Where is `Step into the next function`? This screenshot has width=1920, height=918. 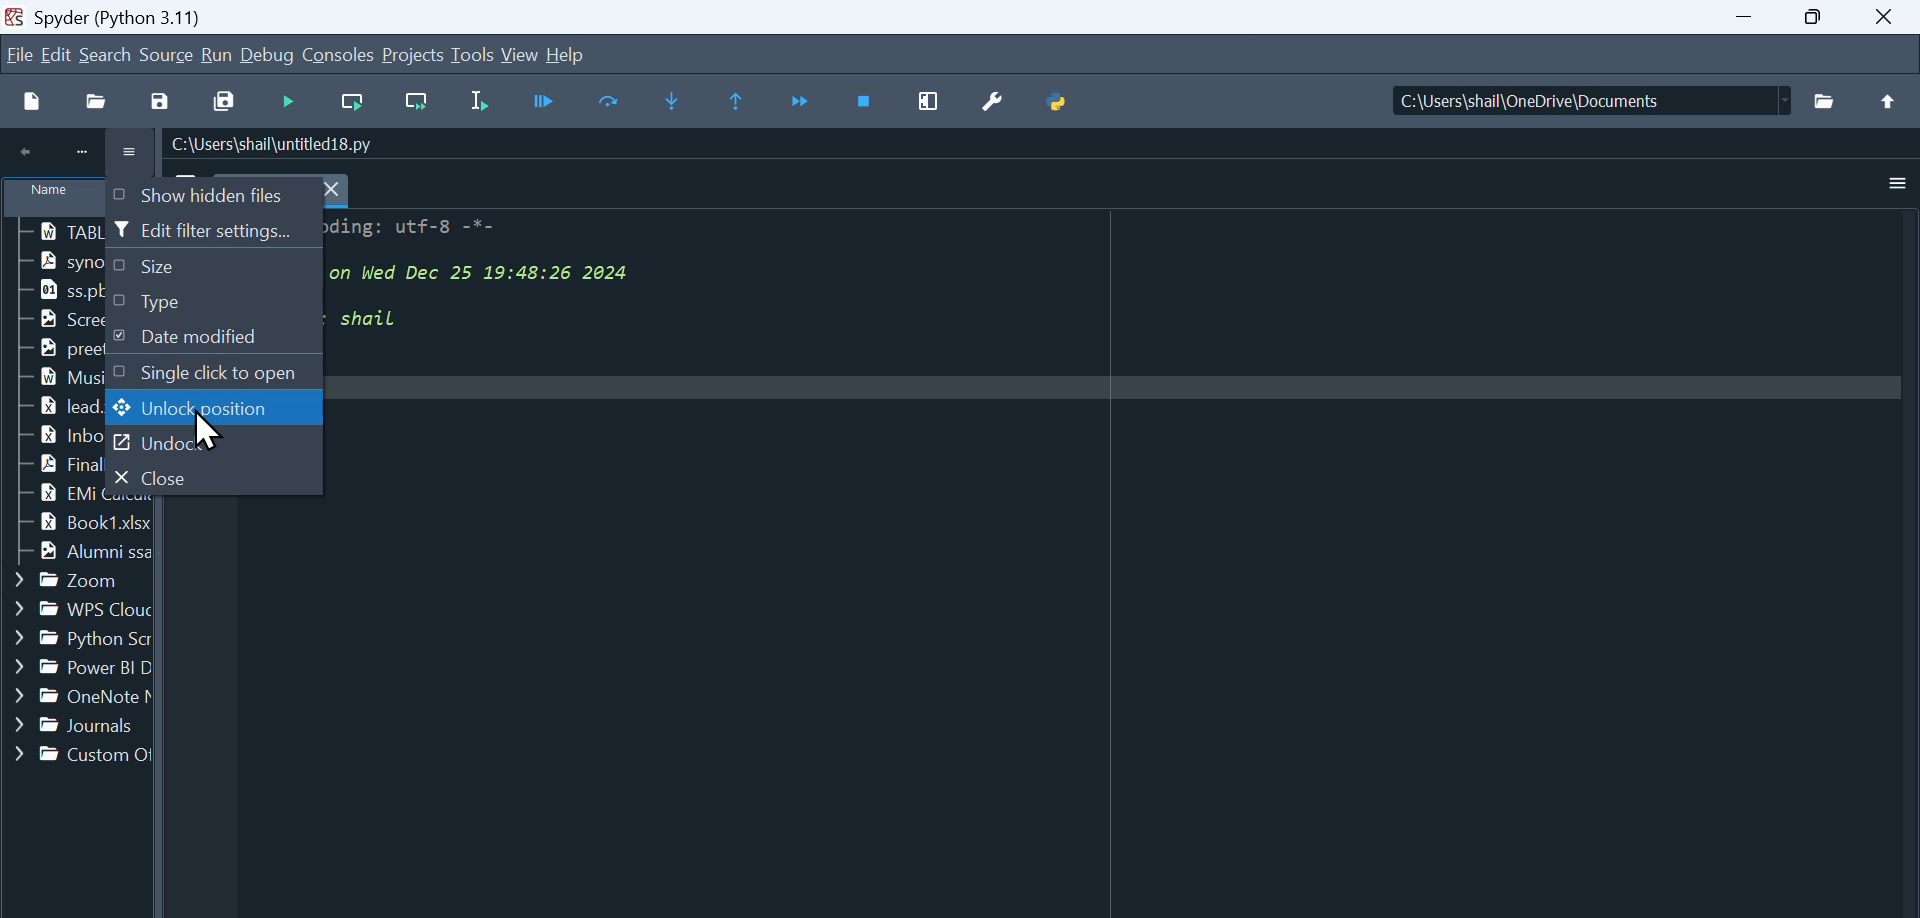
Step into the next function is located at coordinates (676, 102).